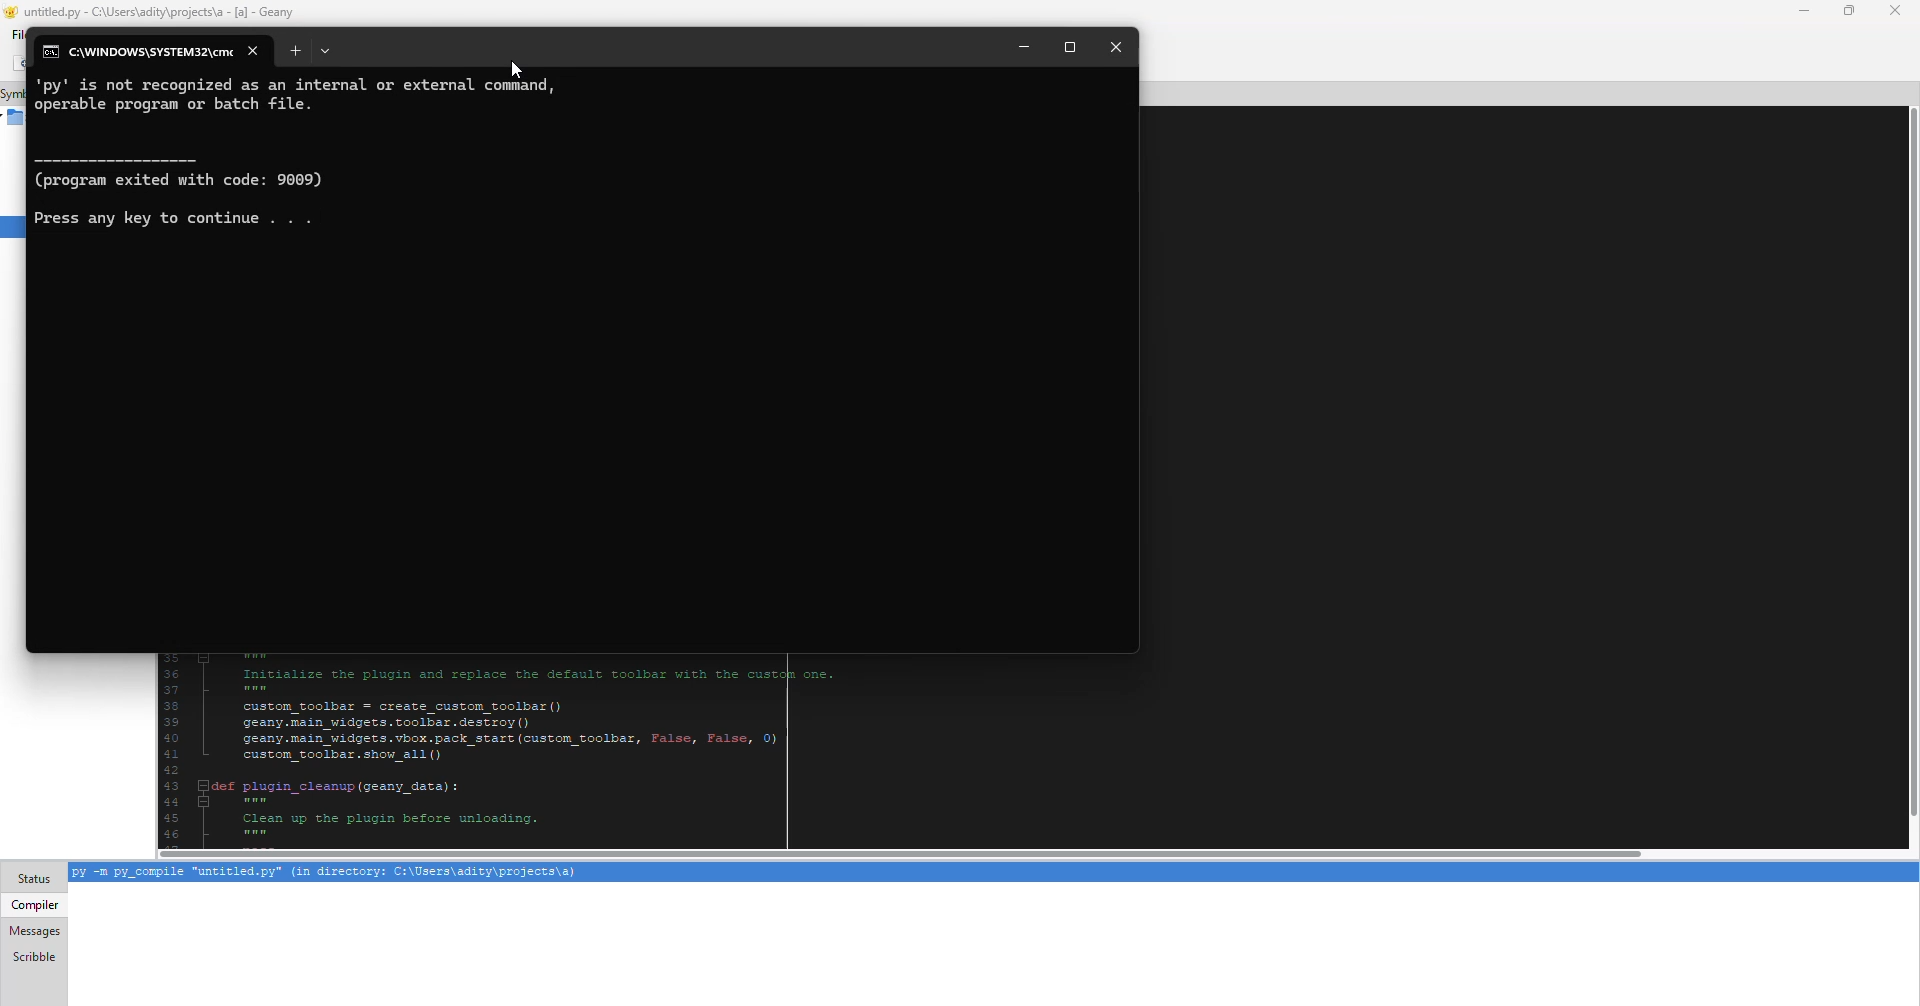  Describe the element at coordinates (295, 50) in the screenshot. I see `add` at that location.